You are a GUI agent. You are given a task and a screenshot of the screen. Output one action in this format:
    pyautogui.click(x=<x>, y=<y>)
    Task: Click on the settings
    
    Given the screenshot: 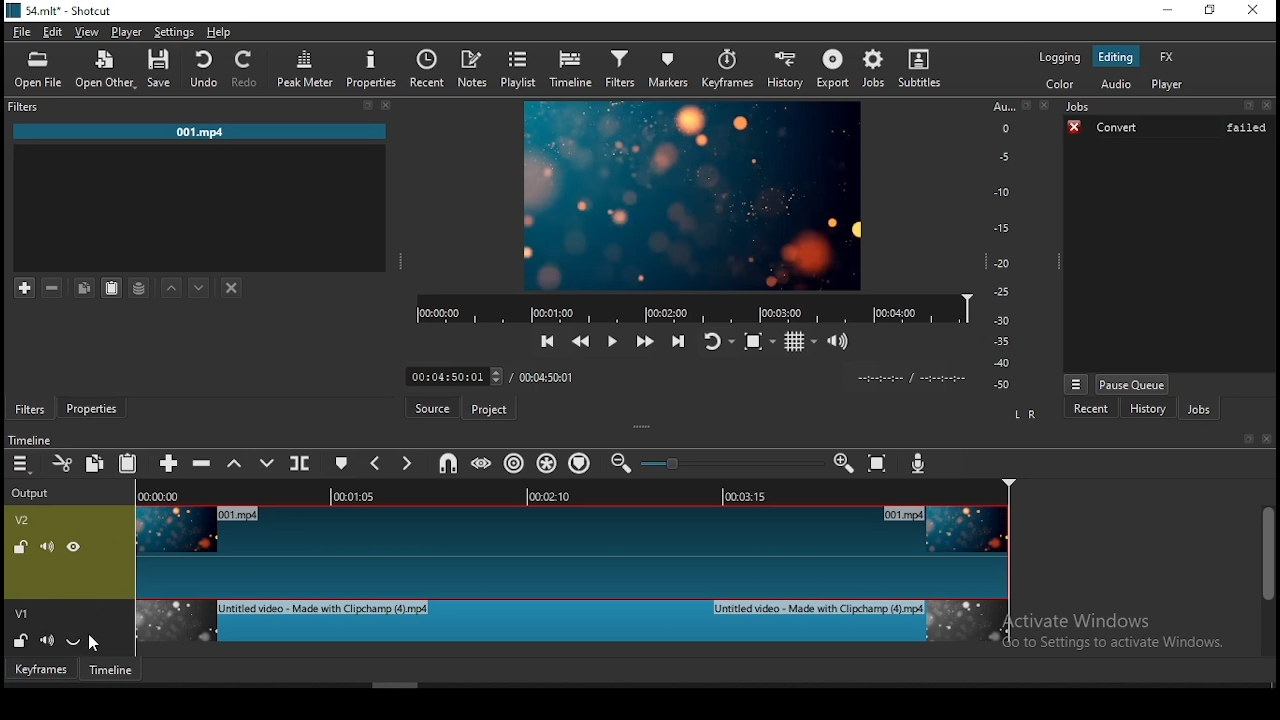 What is the action you would take?
    pyautogui.click(x=175, y=32)
    